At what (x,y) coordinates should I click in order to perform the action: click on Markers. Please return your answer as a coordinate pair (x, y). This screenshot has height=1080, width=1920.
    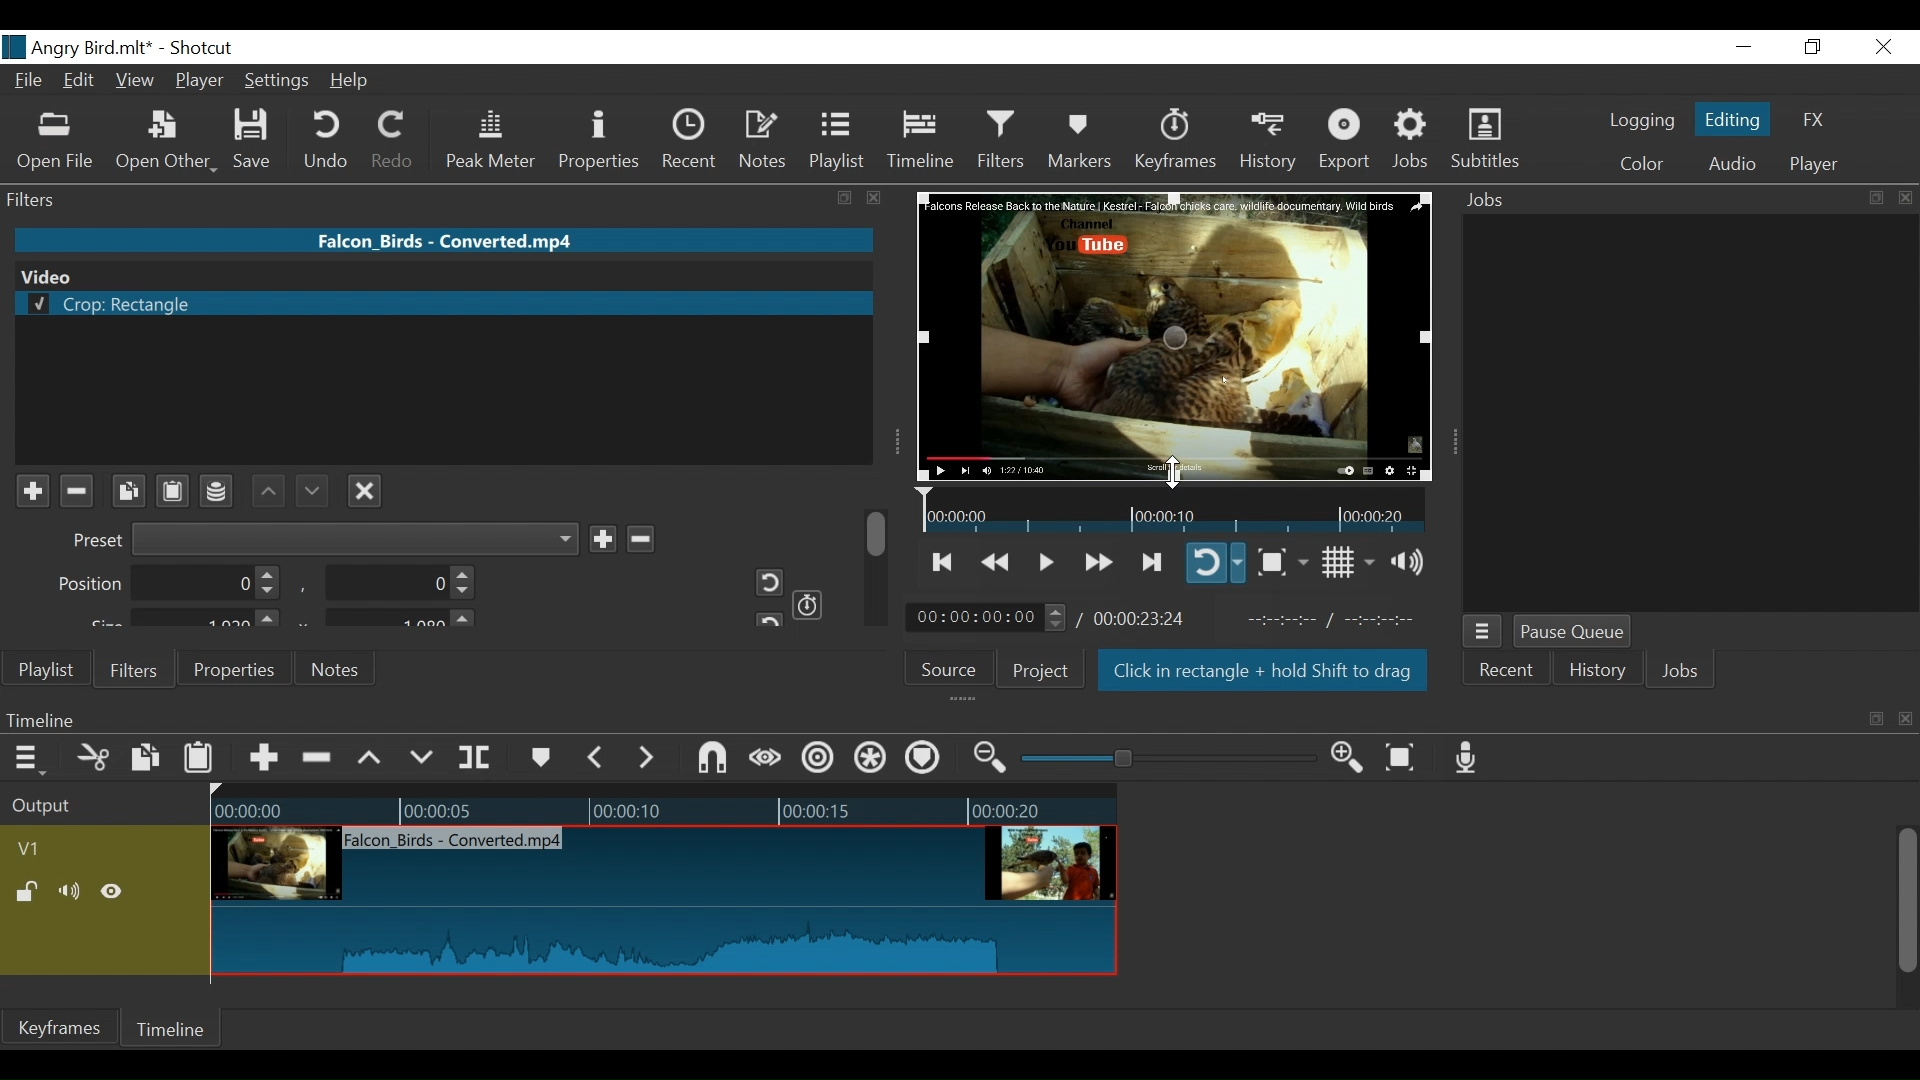
    Looking at the image, I should click on (539, 758).